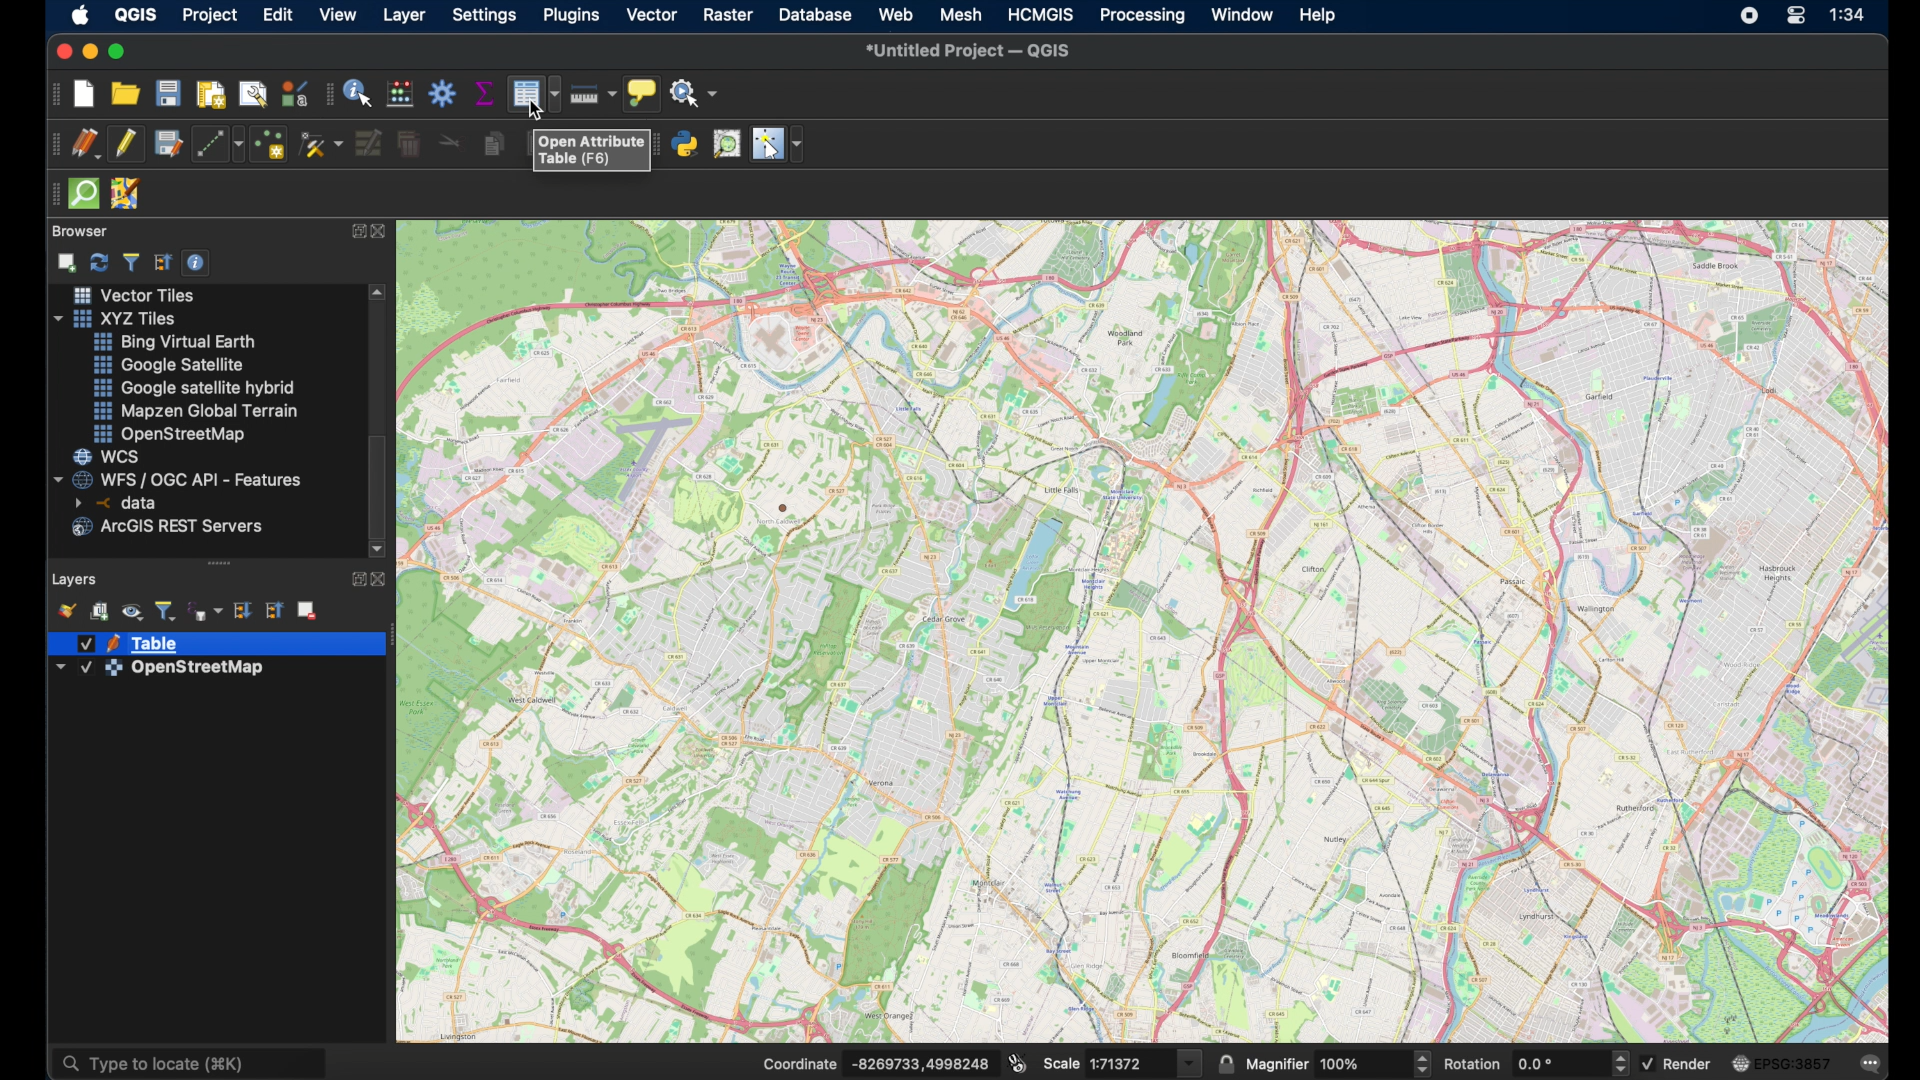  Describe the element at coordinates (533, 95) in the screenshot. I see `open attribute table` at that location.